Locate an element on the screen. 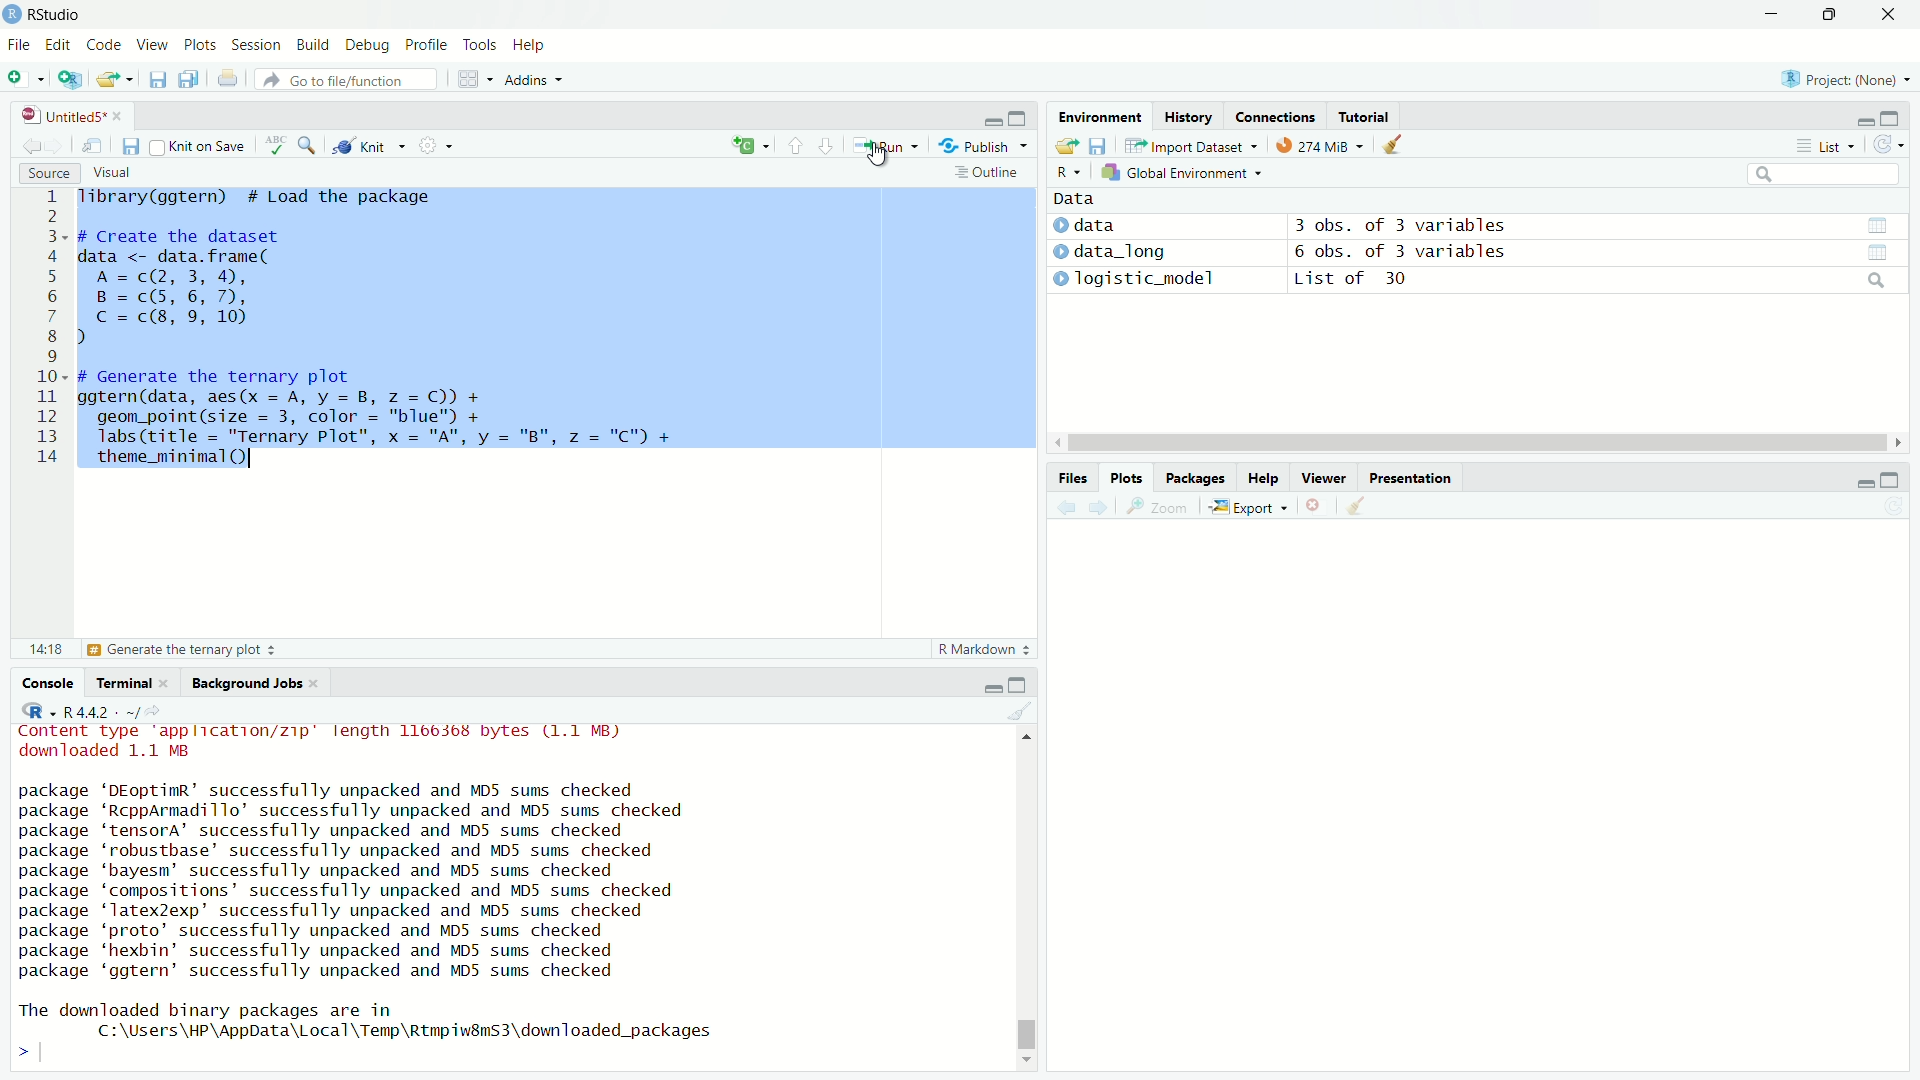 This screenshot has height=1080, width=1920. view is located at coordinates (1887, 252).